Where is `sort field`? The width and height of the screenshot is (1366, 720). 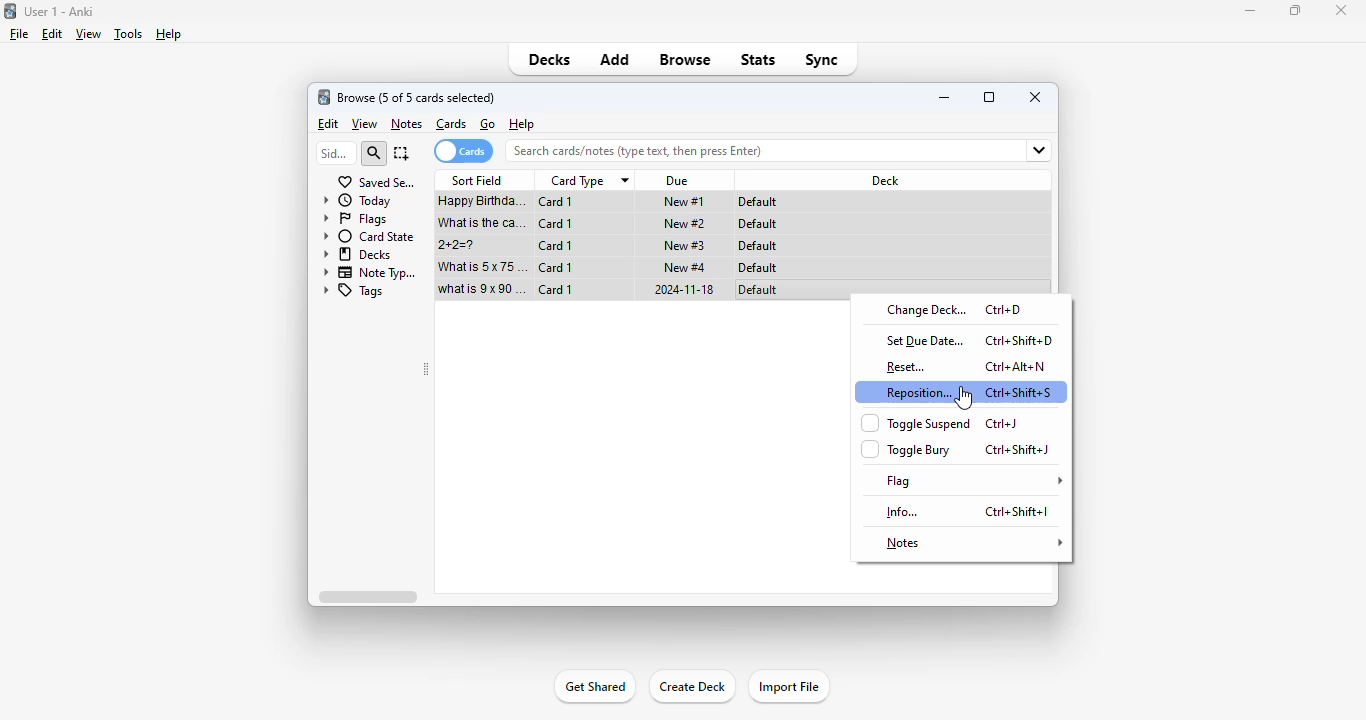 sort field is located at coordinates (477, 180).